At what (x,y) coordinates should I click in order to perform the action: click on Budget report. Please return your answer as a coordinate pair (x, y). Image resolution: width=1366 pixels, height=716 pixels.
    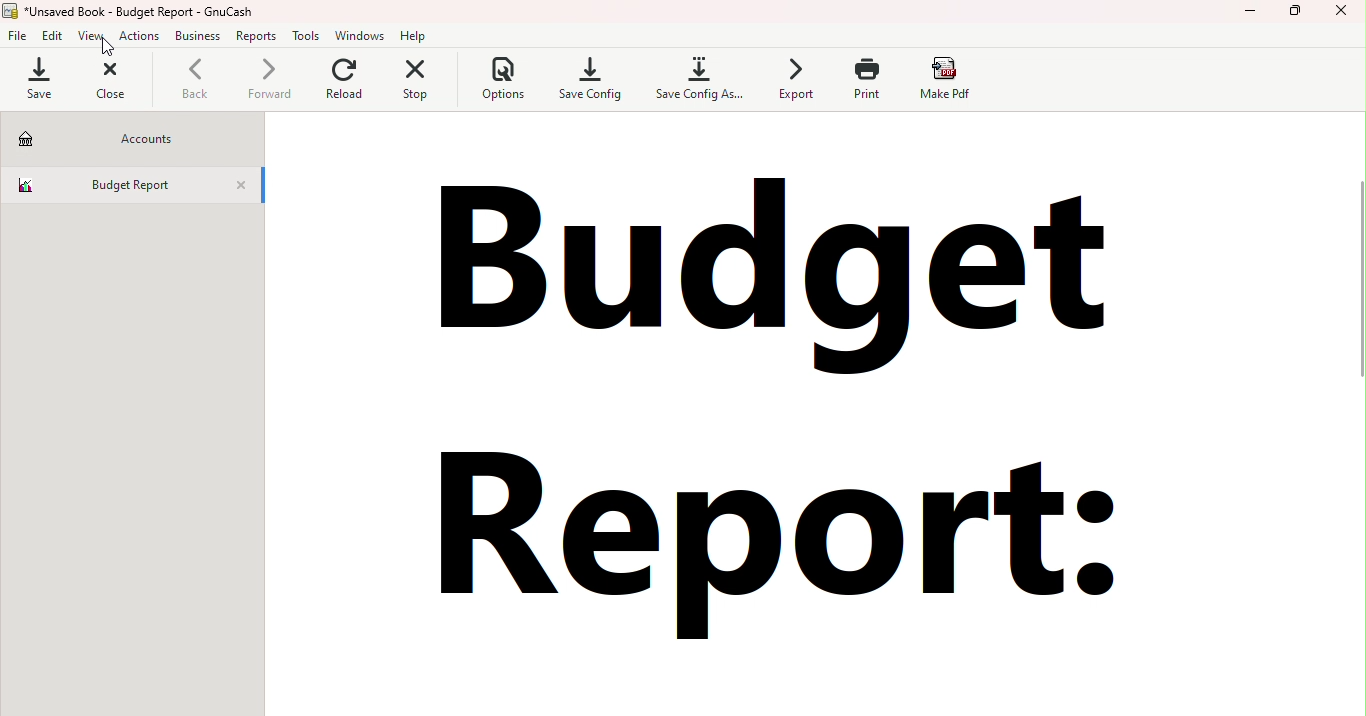
    Looking at the image, I should click on (104, 186).